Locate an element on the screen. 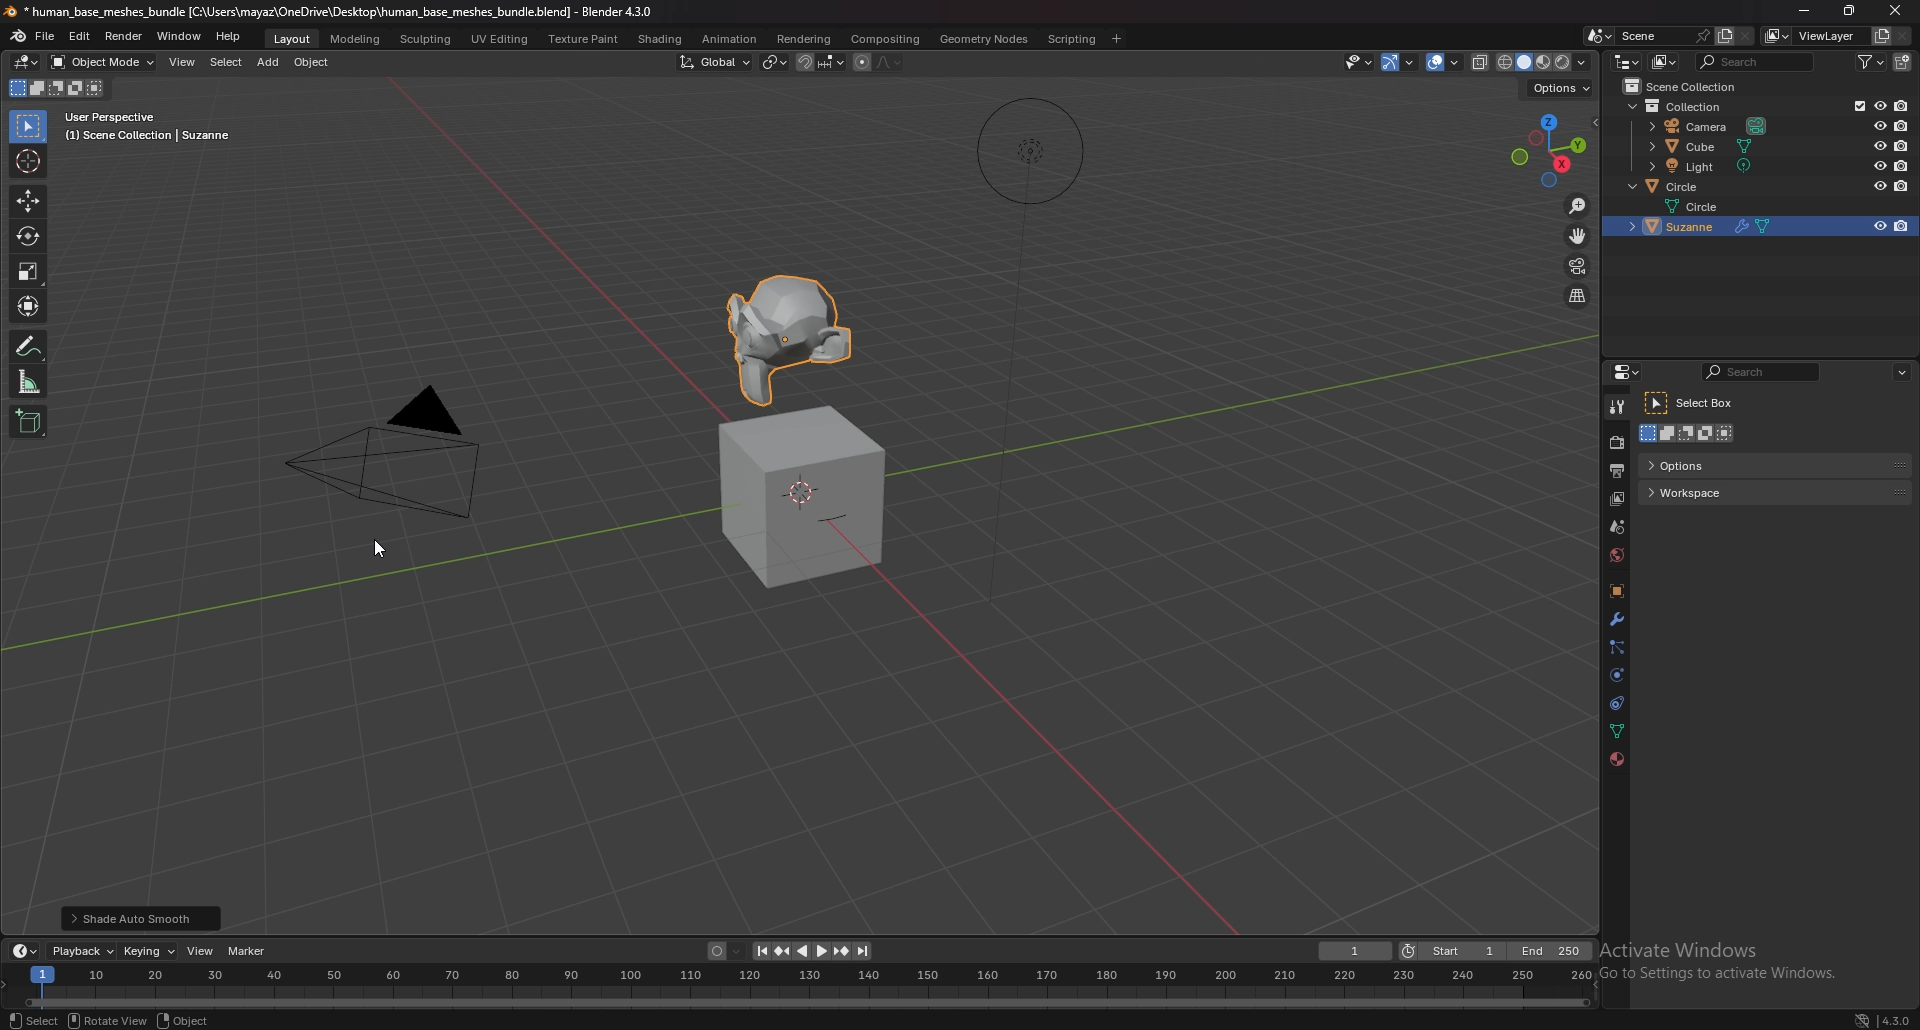  world is located at coordinates (1617, 556).